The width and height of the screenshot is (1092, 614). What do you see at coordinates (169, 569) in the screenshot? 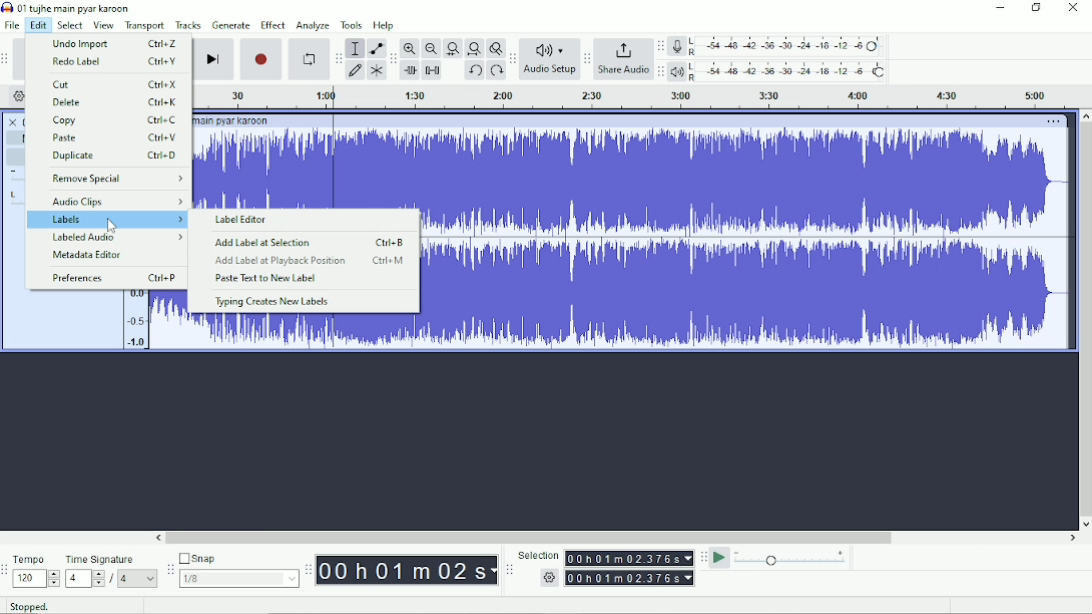
I see `Audacity snapping toolbar` at bounding box center [169, 569].